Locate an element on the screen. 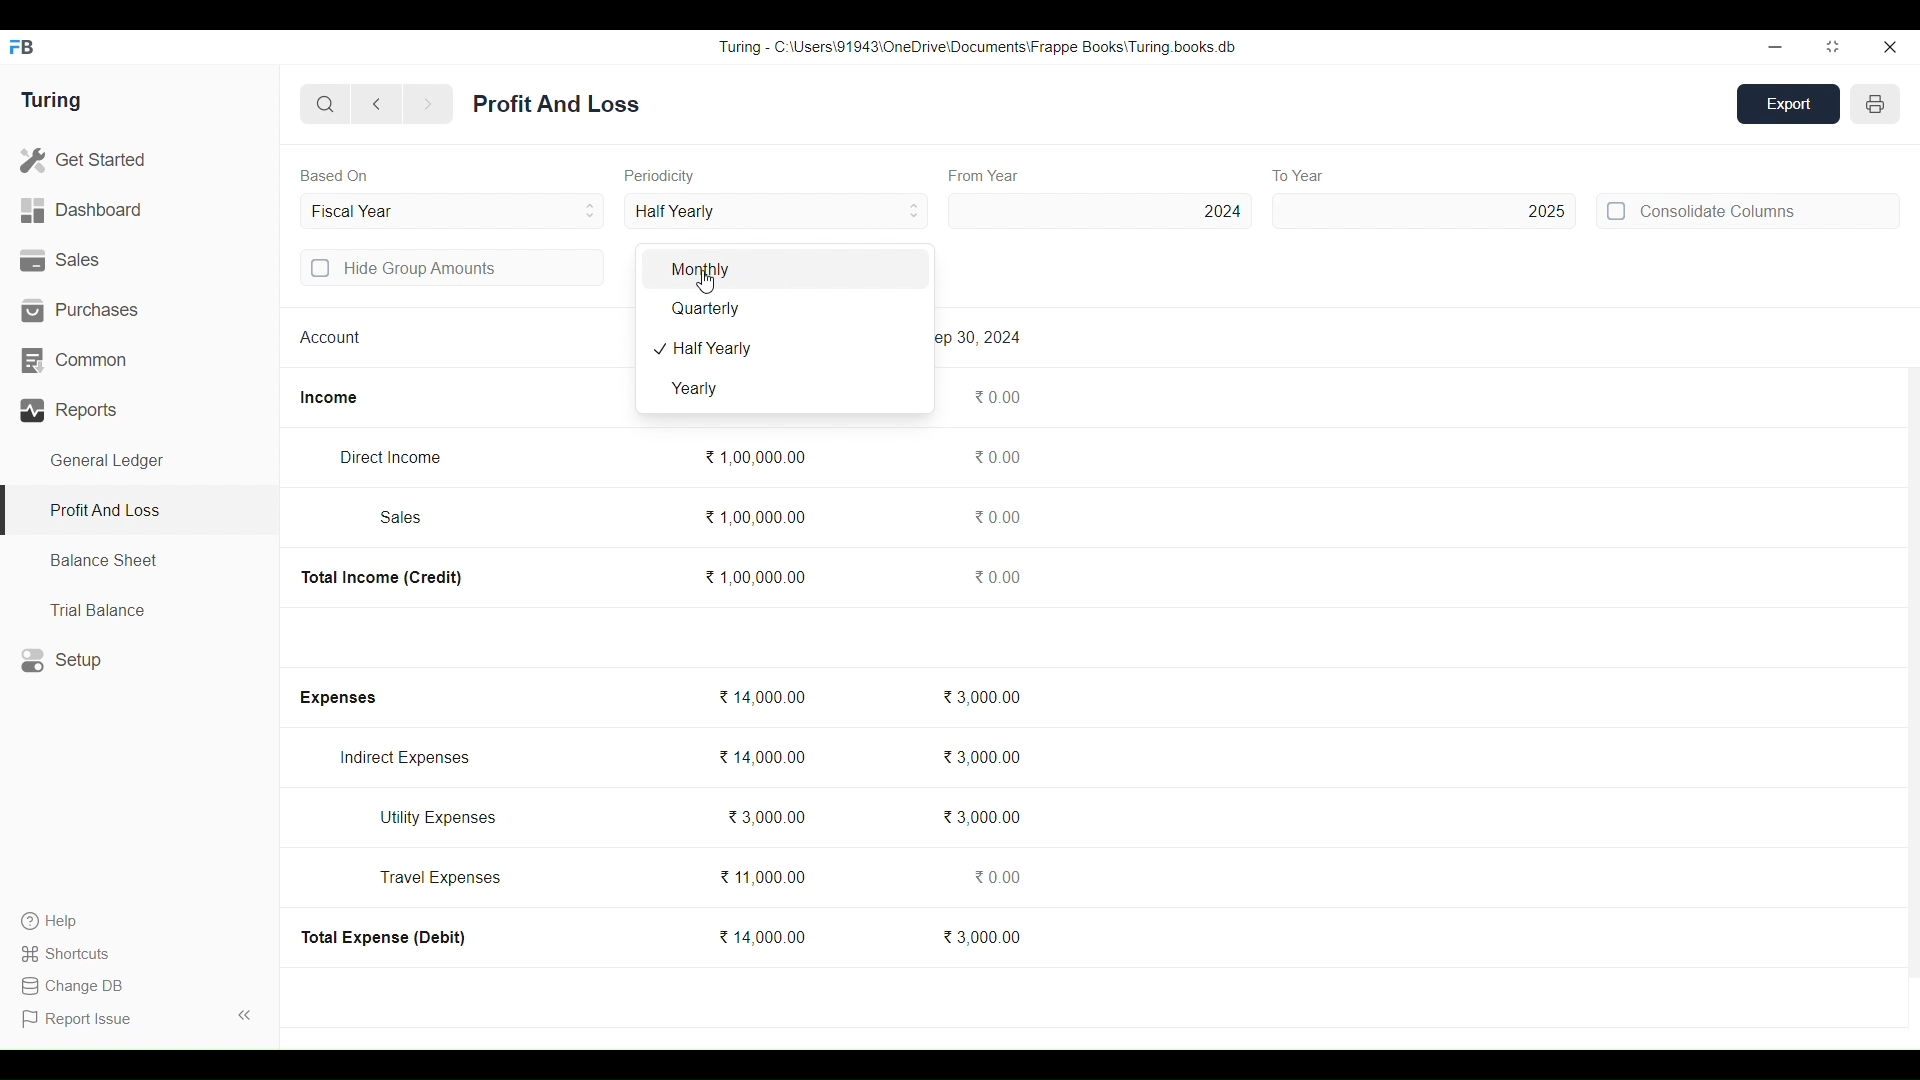 Image resolution: width=1920 pixels, height=1080 pixels. Cursor is located at coordinates (706, 281).